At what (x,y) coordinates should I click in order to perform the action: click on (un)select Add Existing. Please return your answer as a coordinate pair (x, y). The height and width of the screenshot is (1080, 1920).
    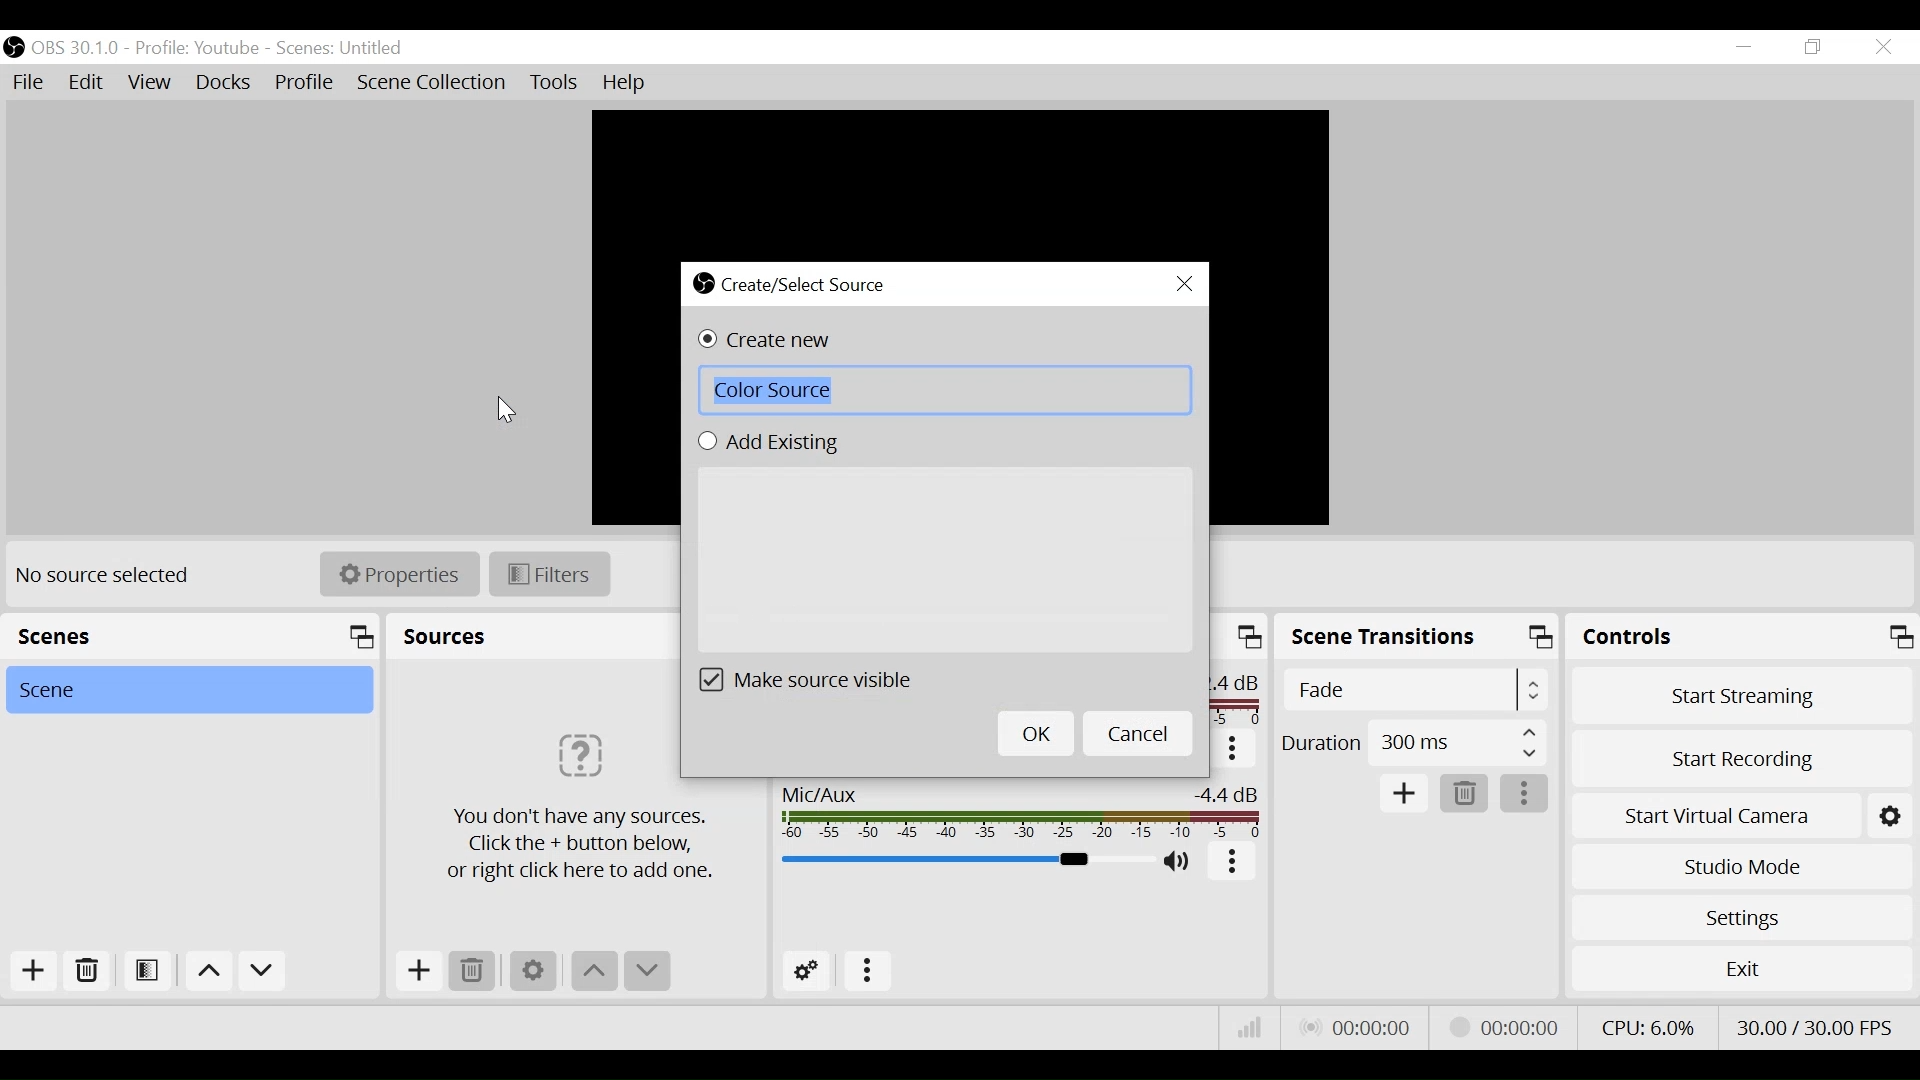
    Looking at the image, I should click on (772, 444).